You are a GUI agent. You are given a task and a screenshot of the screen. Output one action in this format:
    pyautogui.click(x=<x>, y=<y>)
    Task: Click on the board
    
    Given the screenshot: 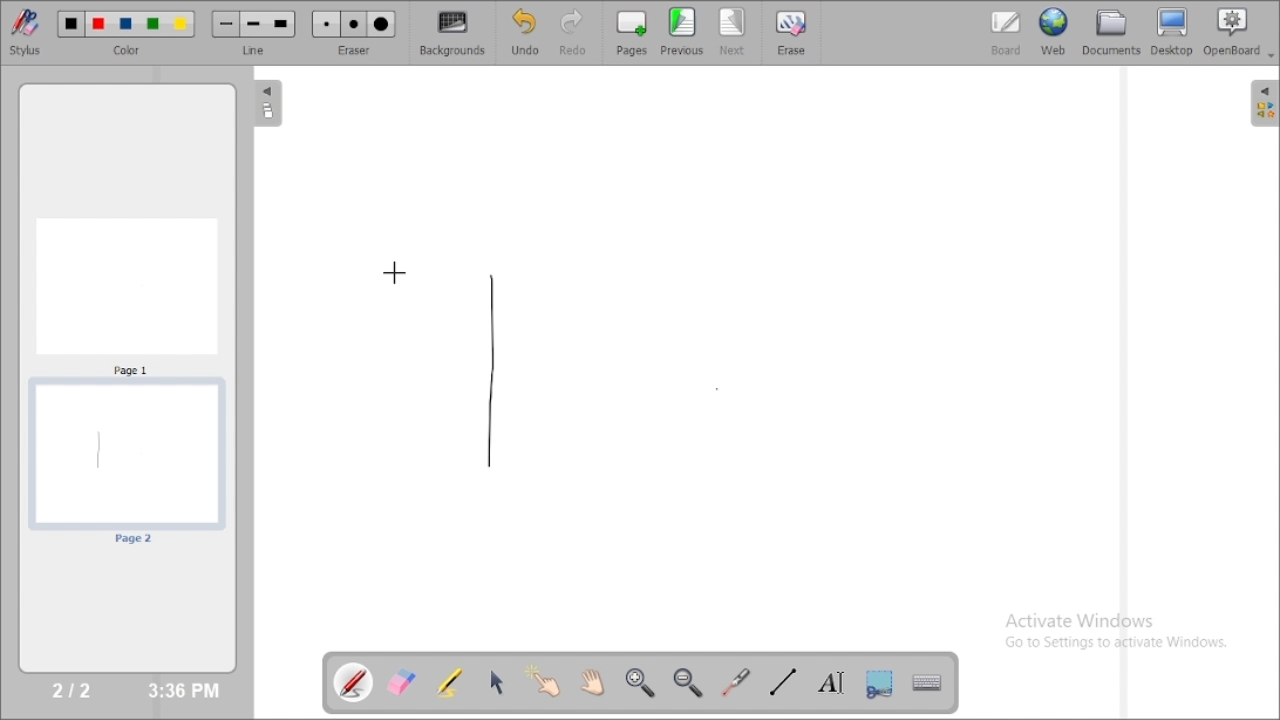 What is the action you would take?
    pyautogui.click(x=1006, y=33)
    